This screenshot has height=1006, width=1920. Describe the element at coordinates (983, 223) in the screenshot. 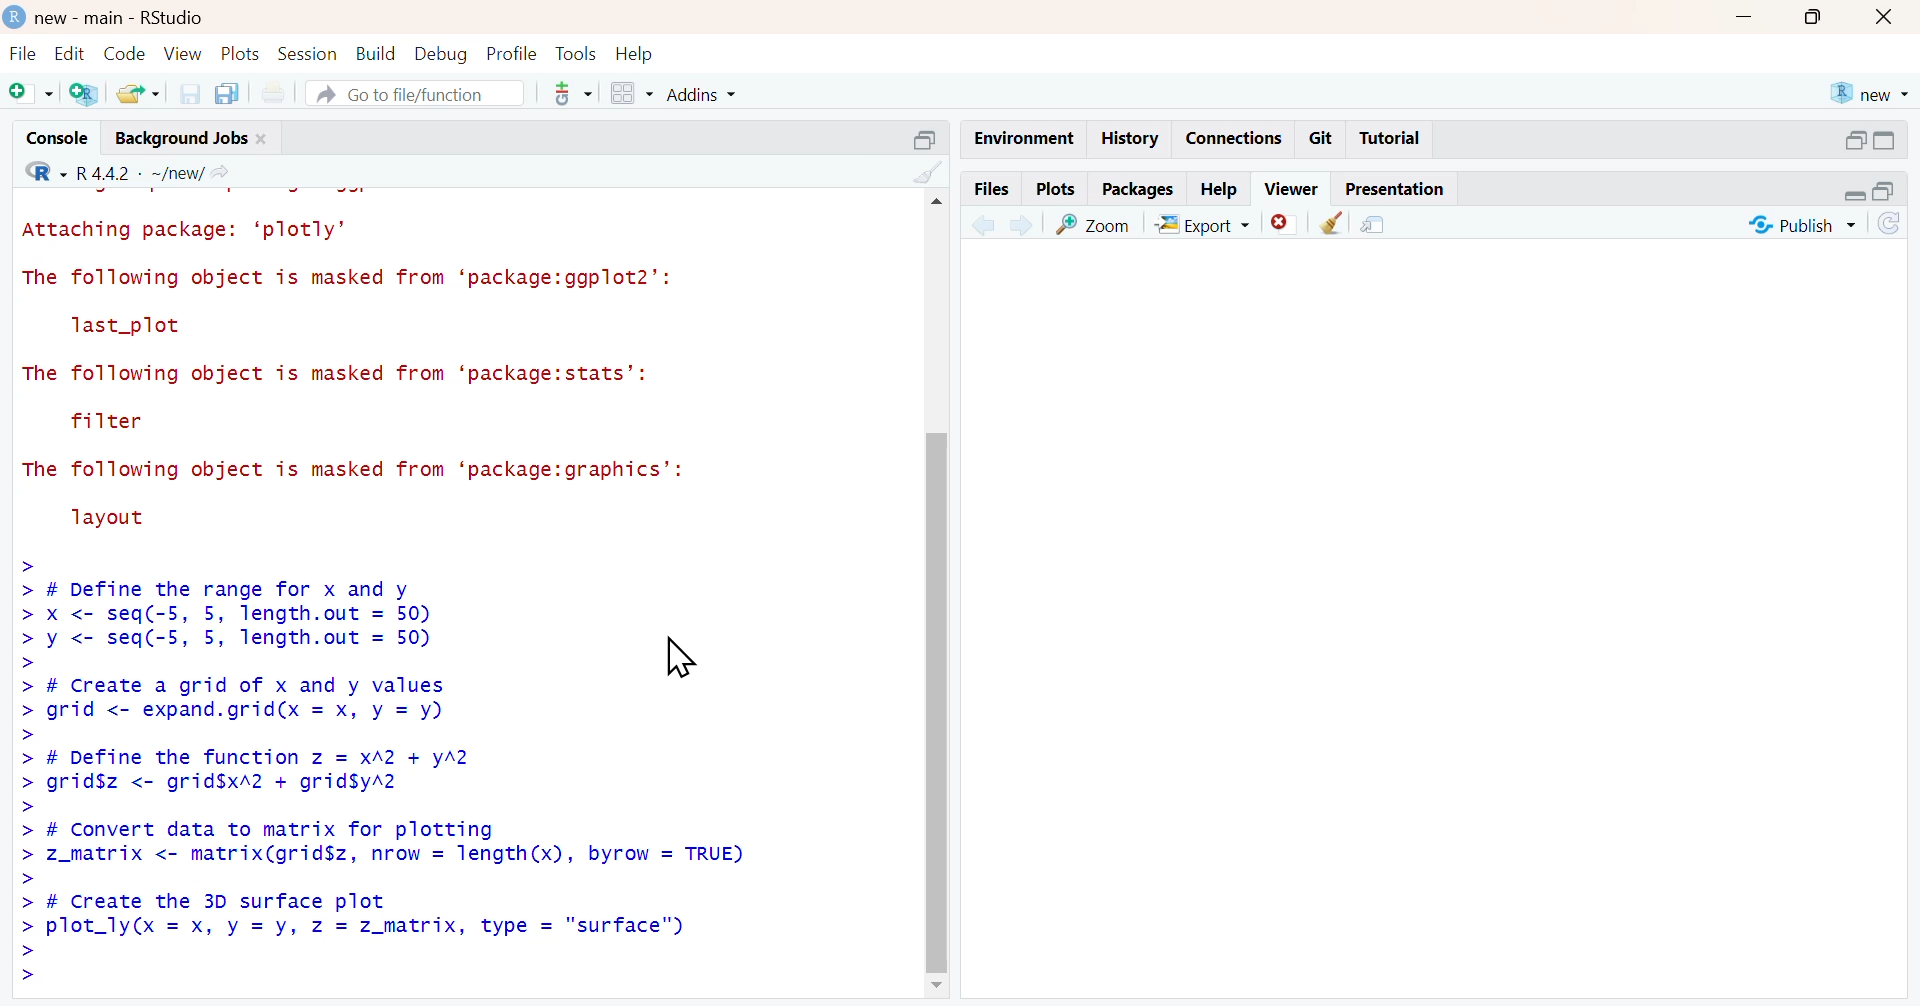

I see `previous plot` at that location.